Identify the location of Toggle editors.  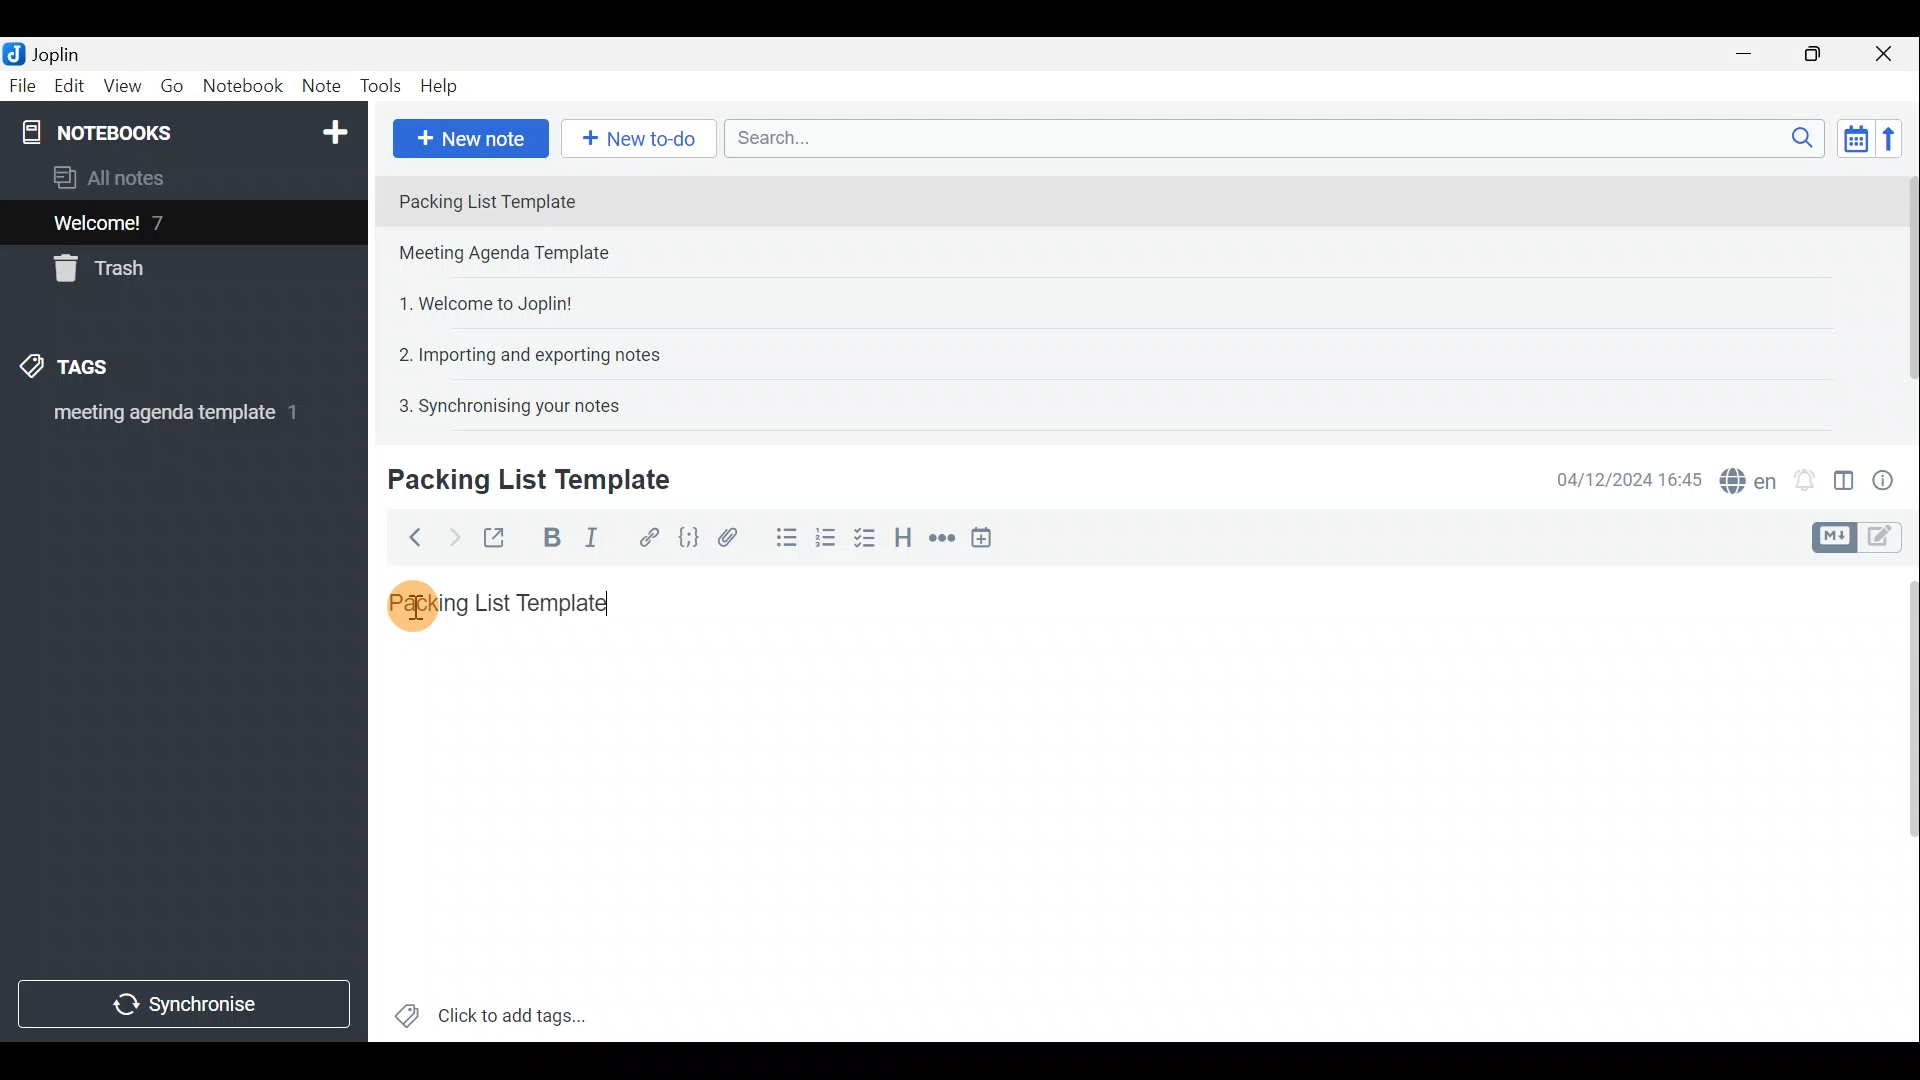
(1837, 535).